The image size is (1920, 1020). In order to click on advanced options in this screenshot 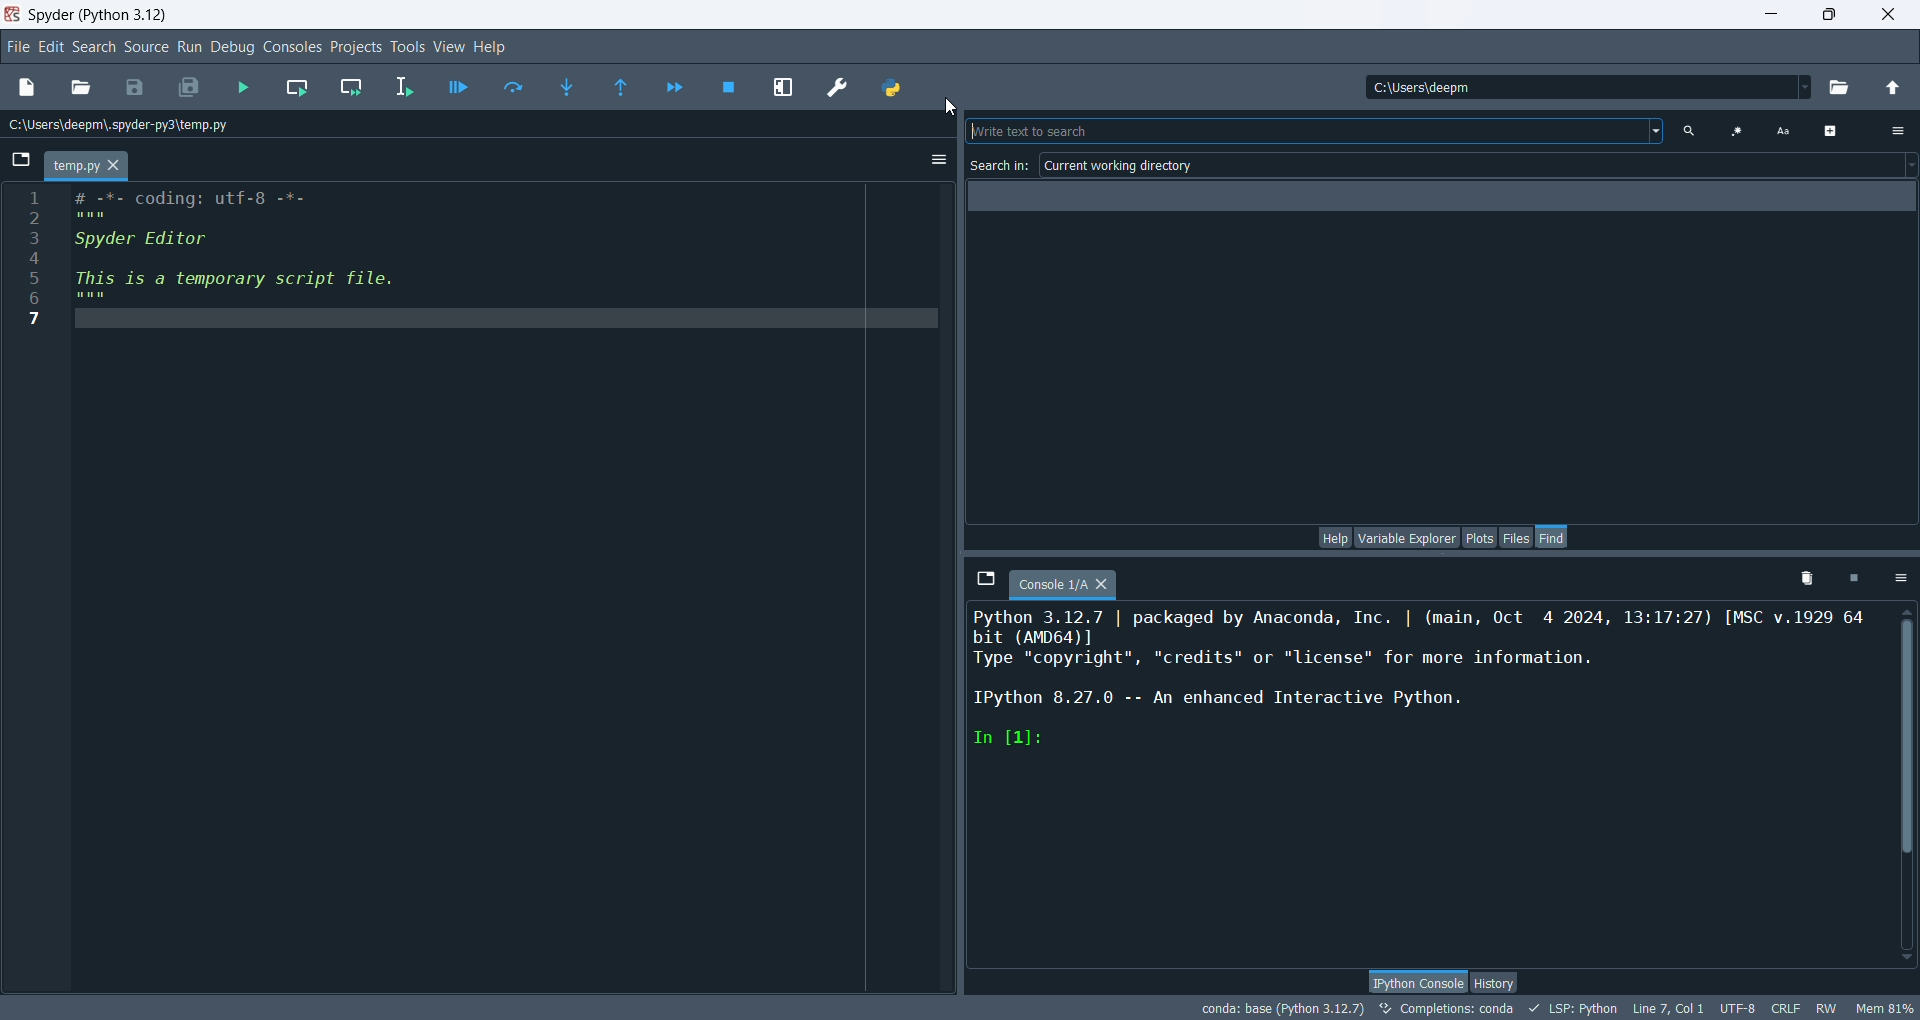, I will do `click(1832, 130)`.